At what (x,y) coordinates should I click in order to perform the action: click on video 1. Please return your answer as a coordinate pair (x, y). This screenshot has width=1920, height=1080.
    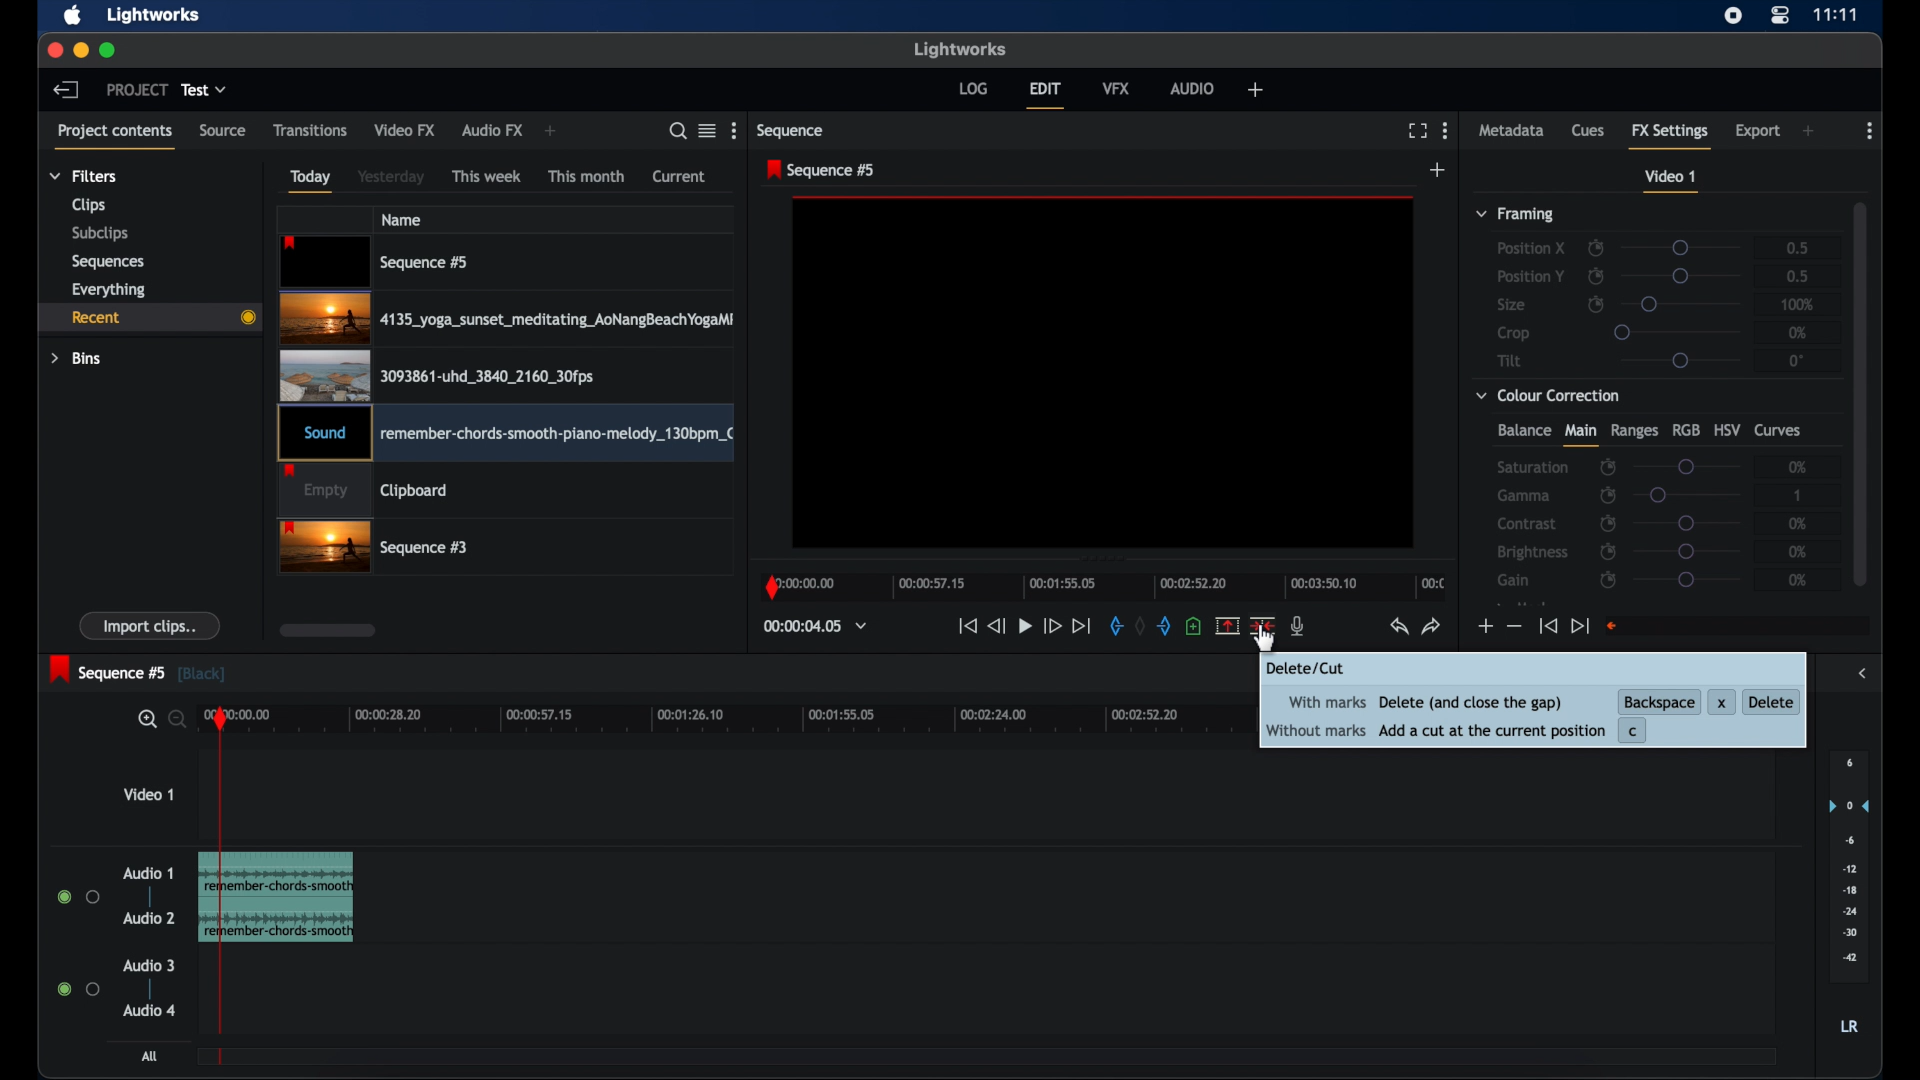
    Looking at the image, I should click on (1672, 181).